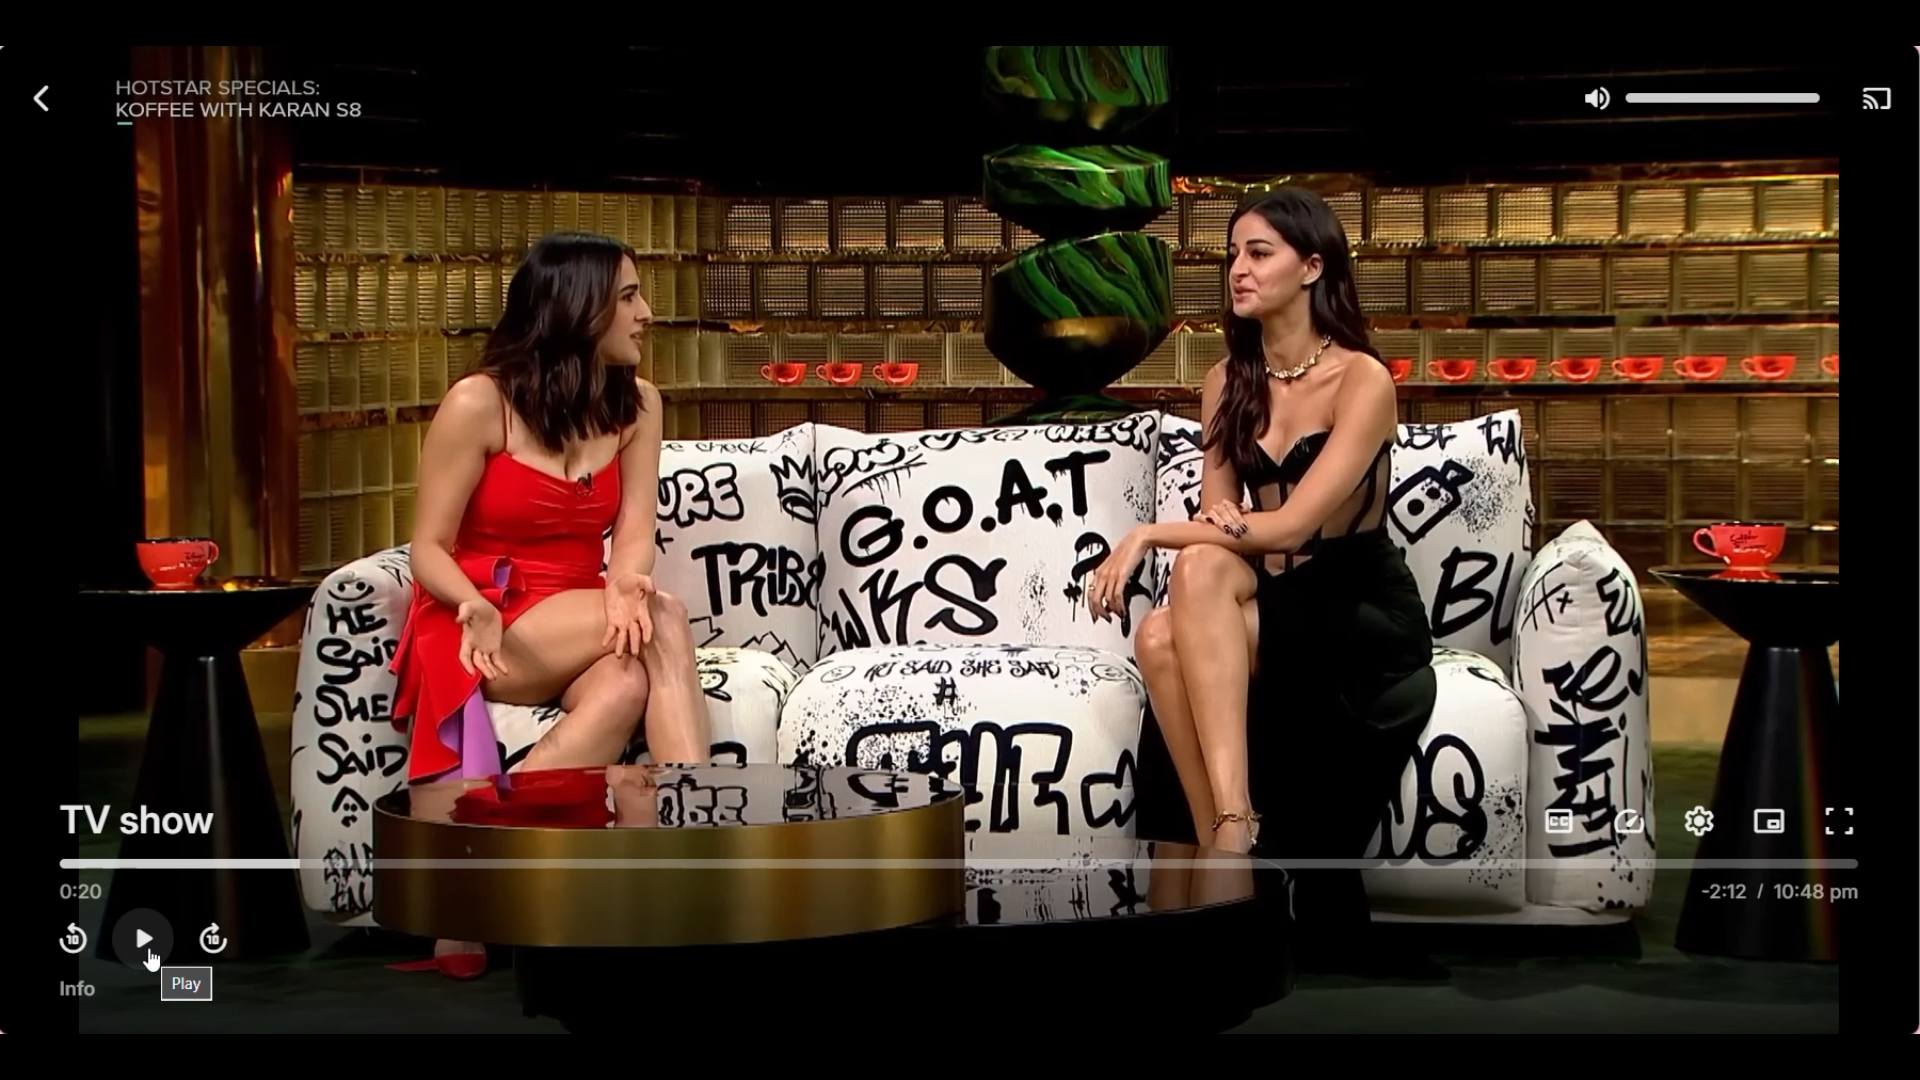 Image resolution: width=1920 pixels, height=1080 pixels. What do you see at coordinates (1768, 822) in the screenshot?
I see `Picture in picture` at bounding box center [1768, 822].